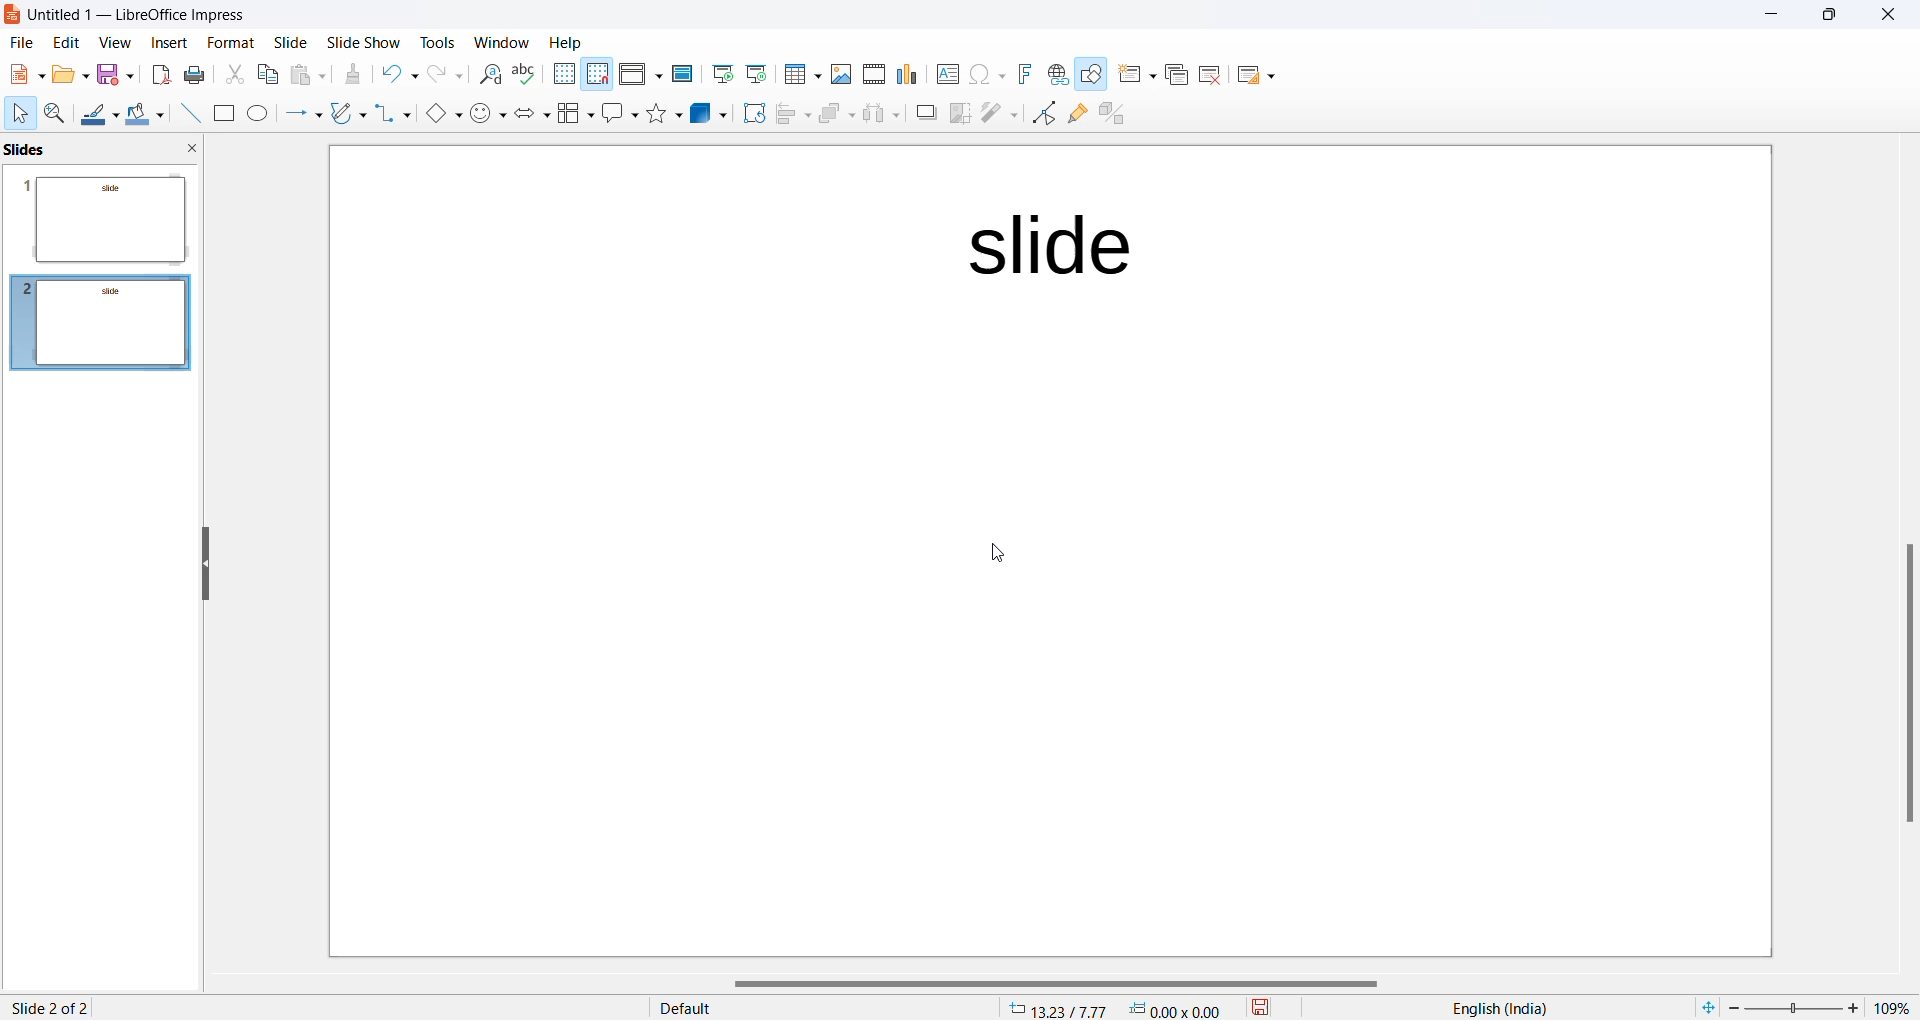 This screenshot has width=1920, height=1020. I want to click on Insert hyperlink, so click(1054, 75).